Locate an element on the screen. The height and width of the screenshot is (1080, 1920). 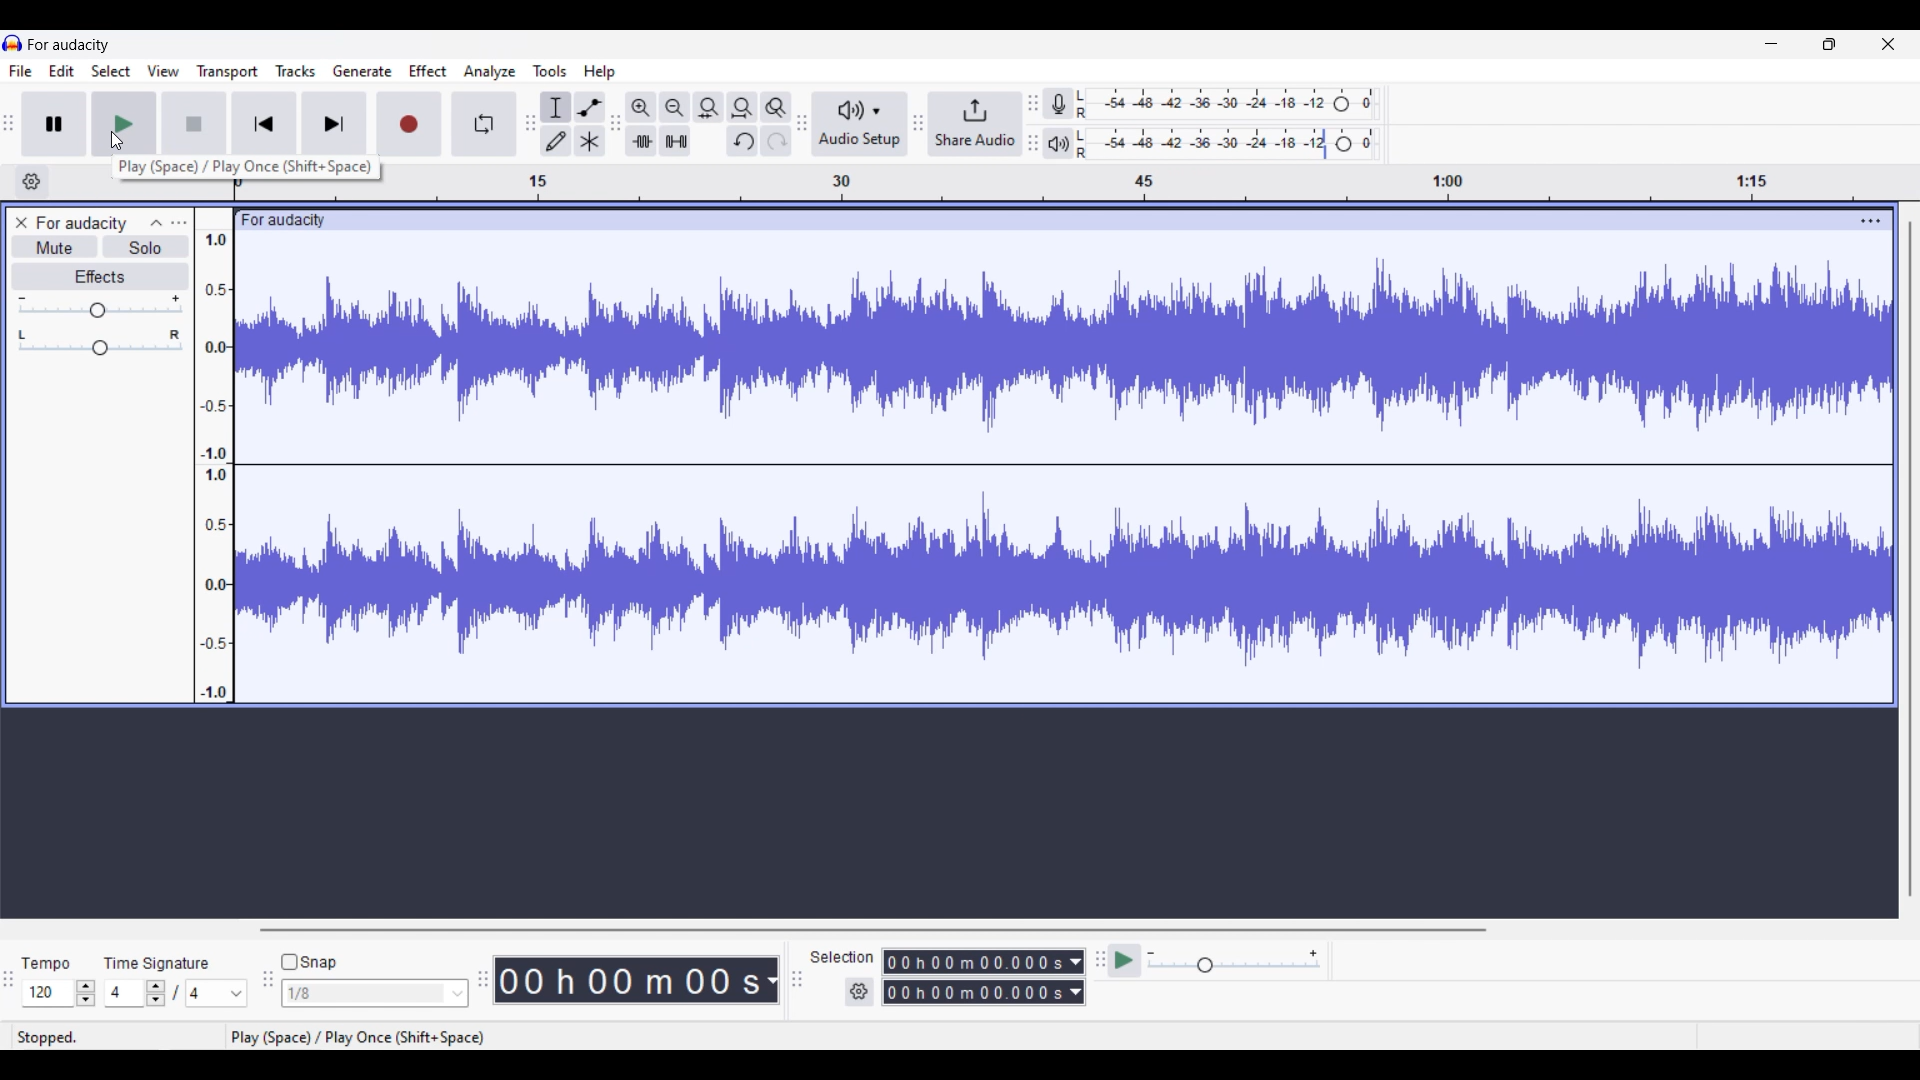
Zoom toggle is located at coordinates (776, 108).